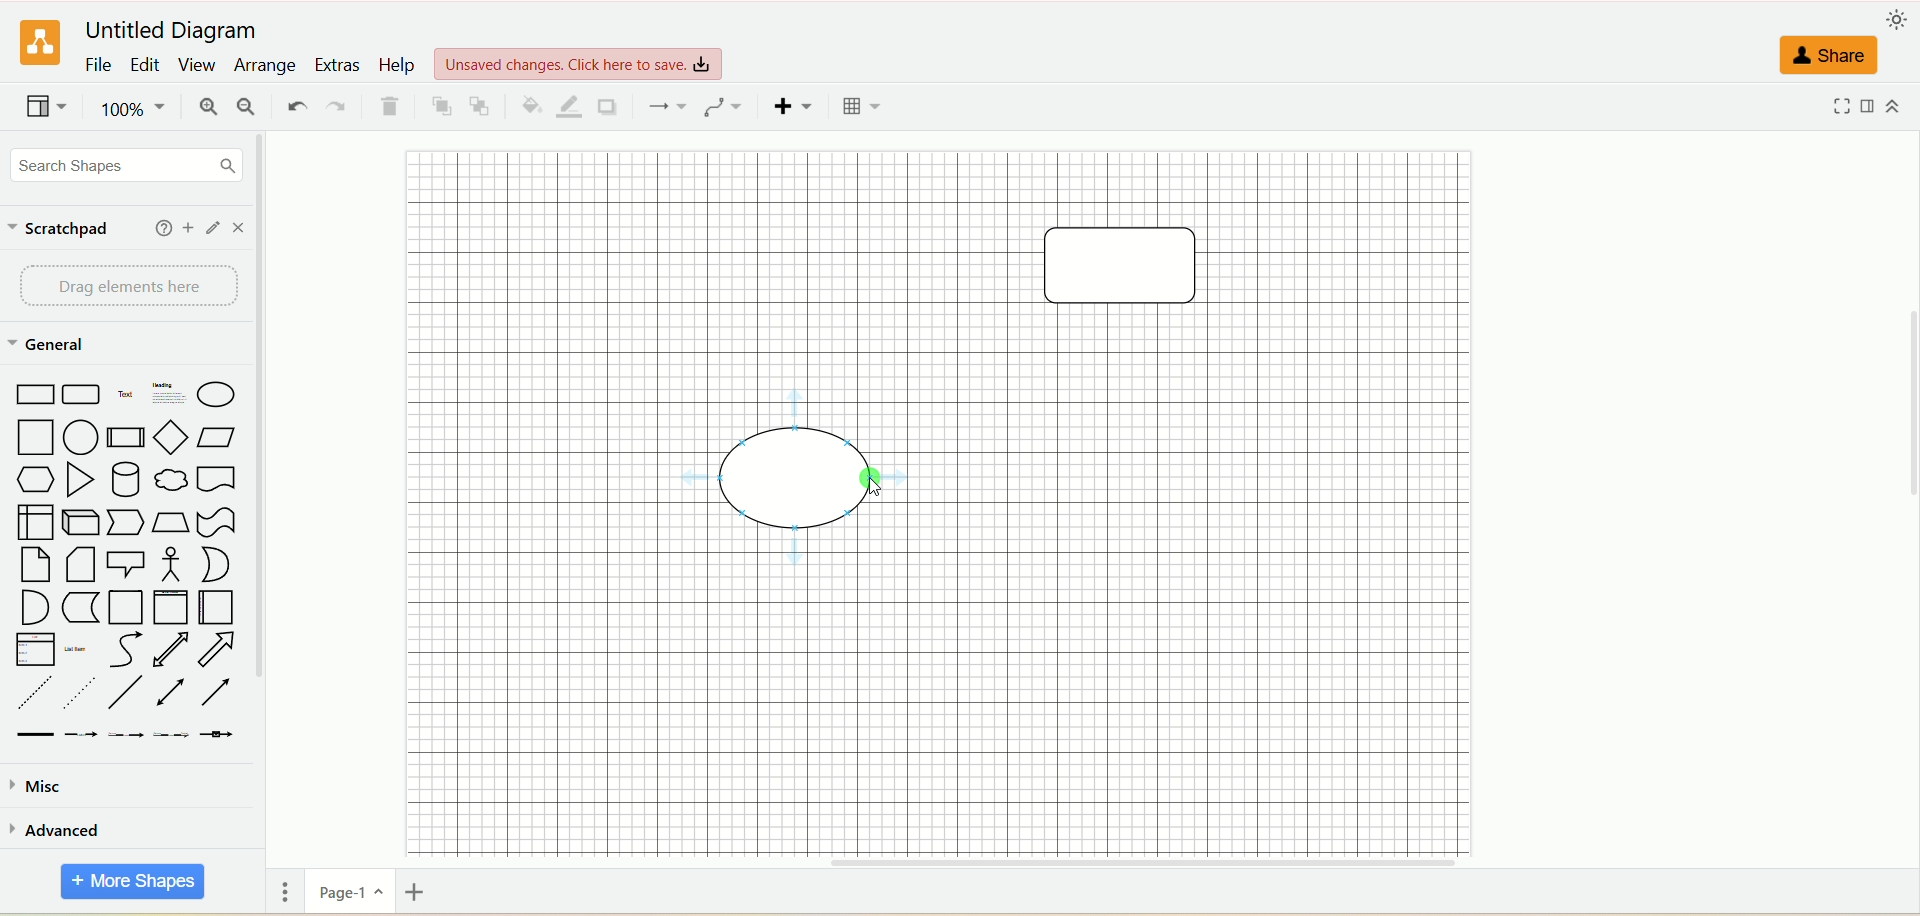 The height and width of the screenshot is (916, 1920). I want to click on table, so click(860, 107).